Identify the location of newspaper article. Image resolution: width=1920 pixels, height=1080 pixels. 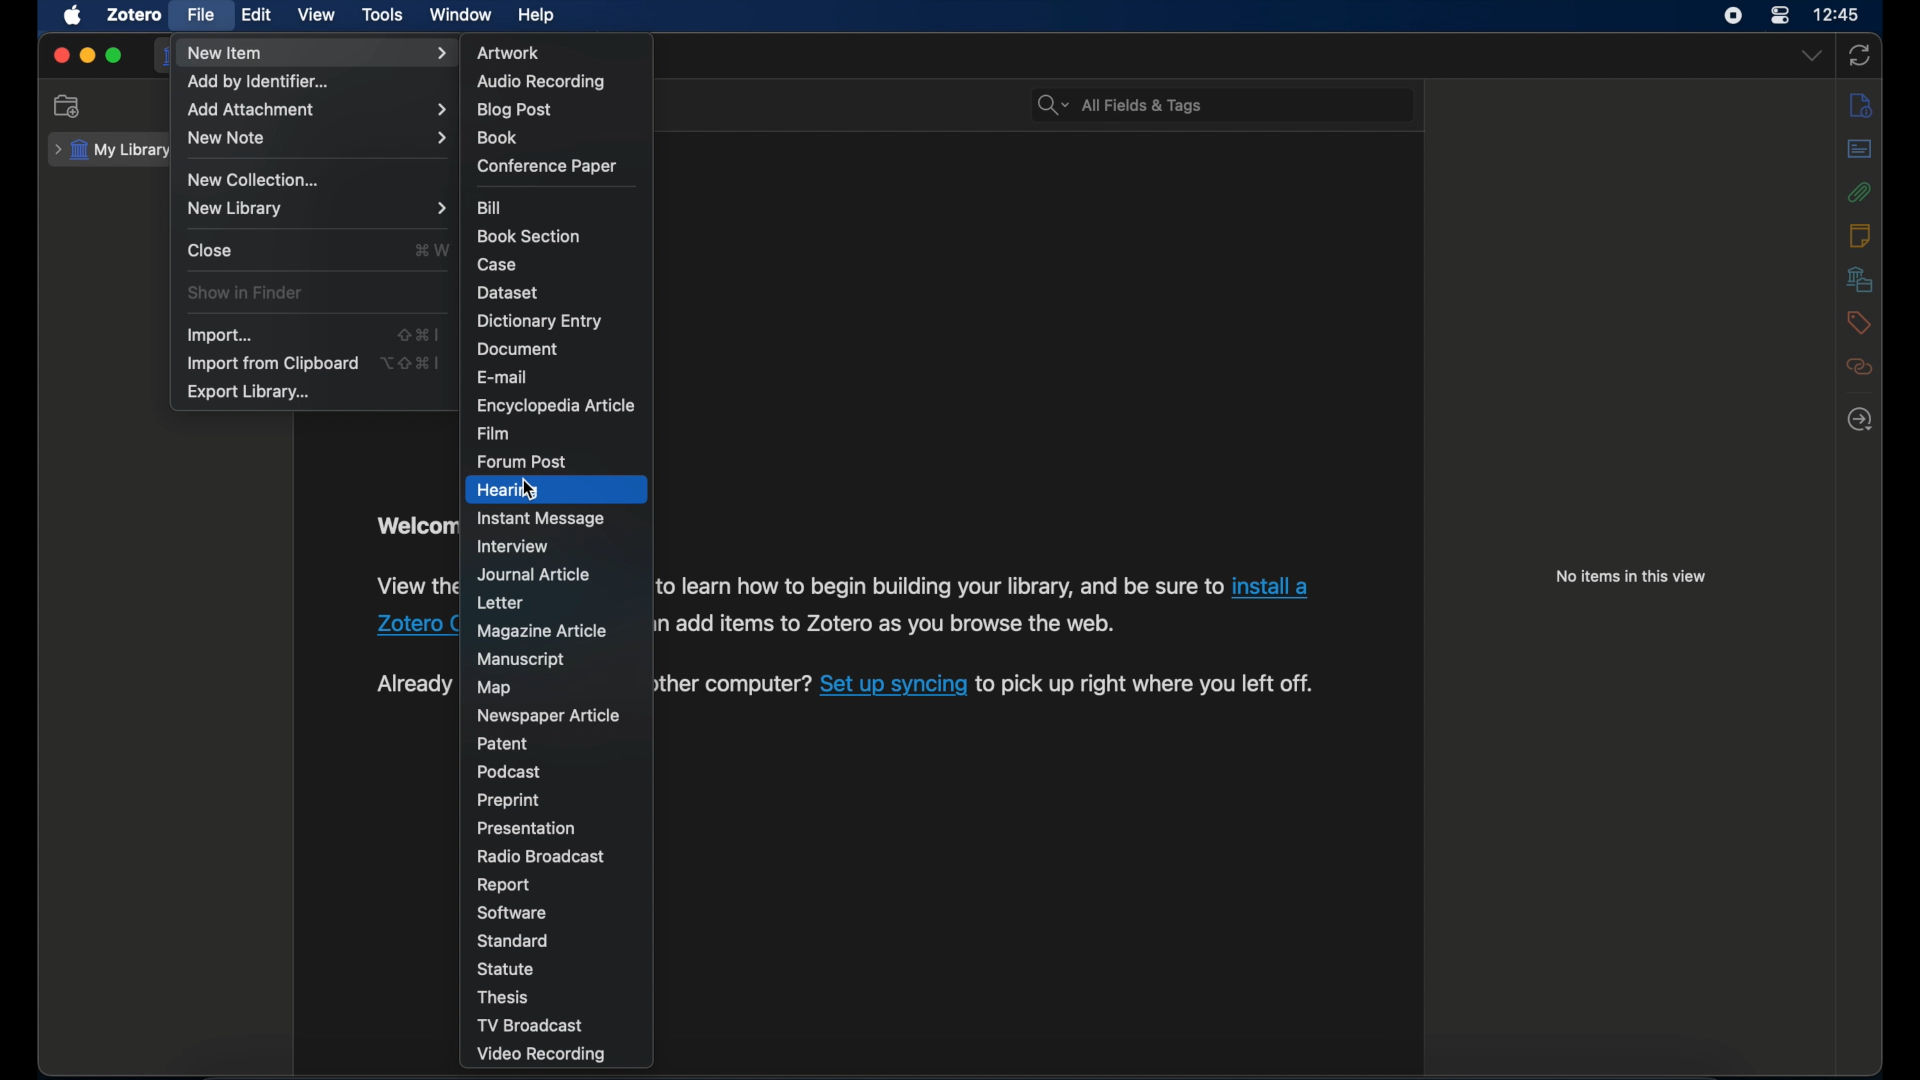
(550, 717).